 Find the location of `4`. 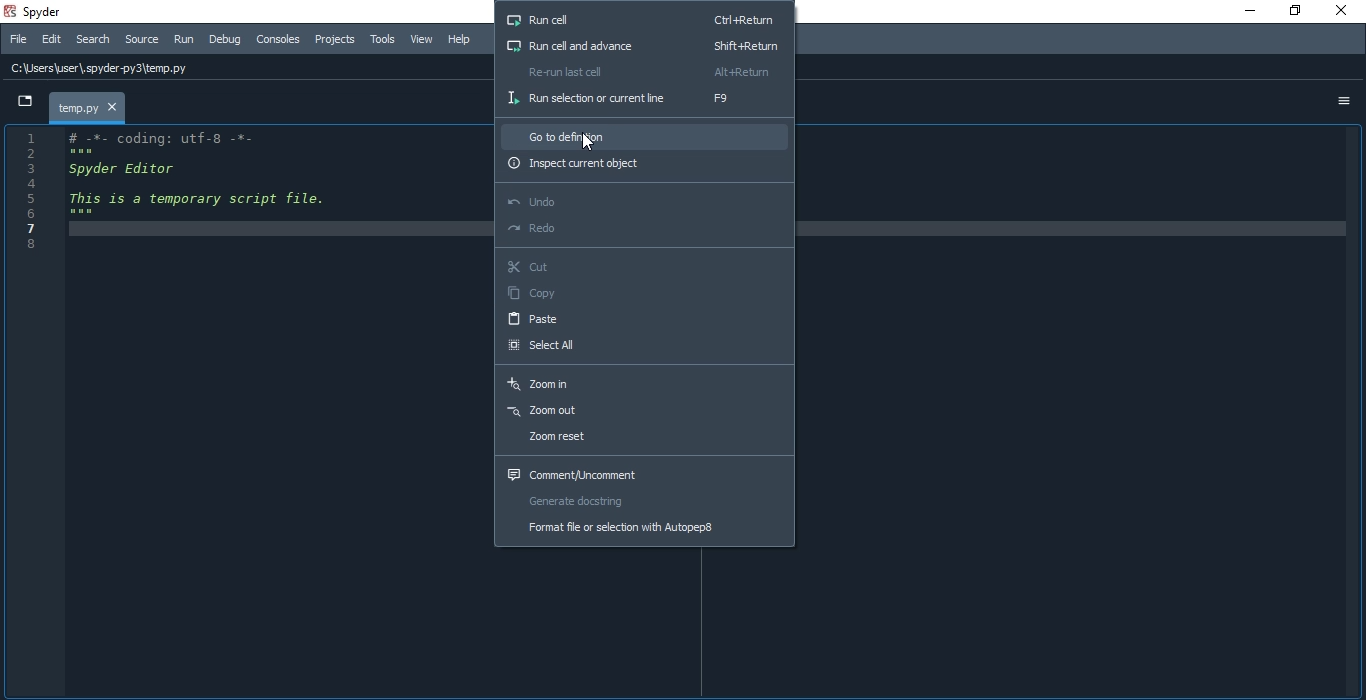

4 is located at coordinates (51, 184).